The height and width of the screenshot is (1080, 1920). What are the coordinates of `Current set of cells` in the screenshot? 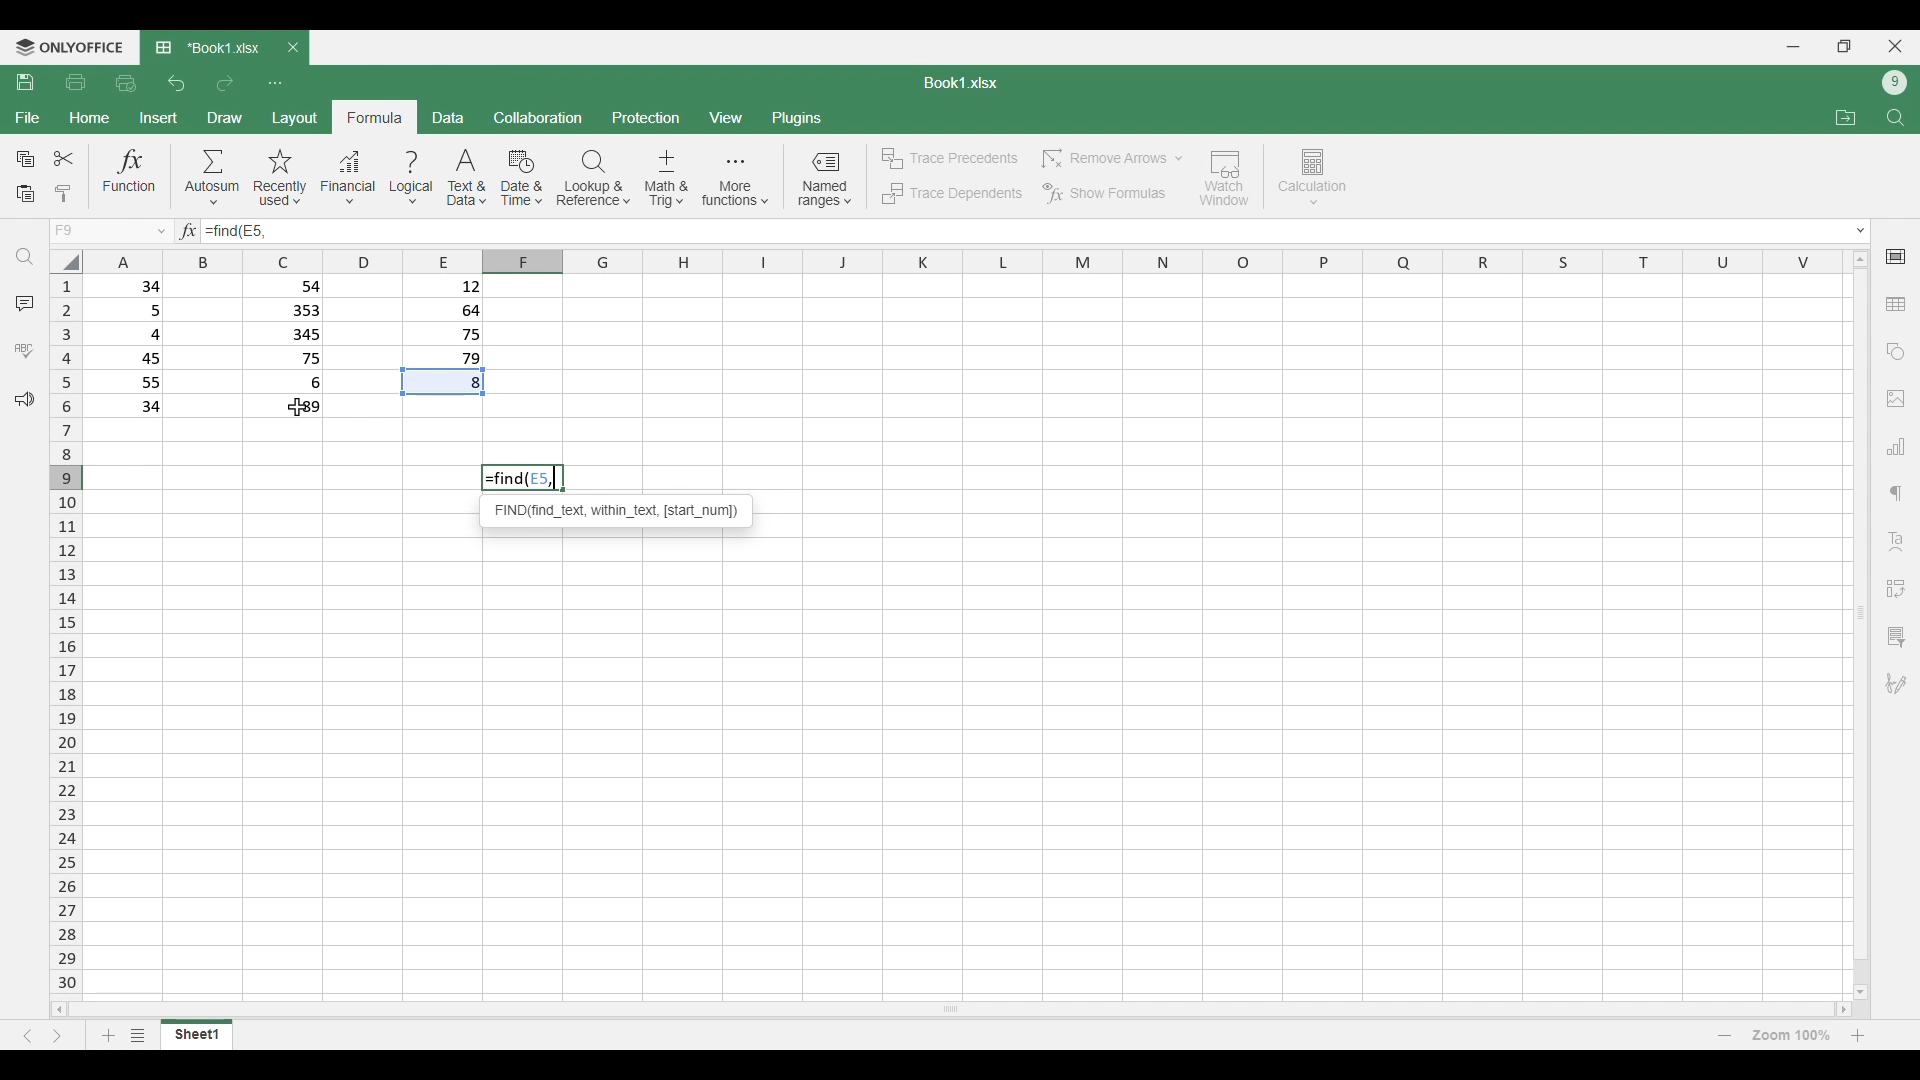 It's located at (967, 767).